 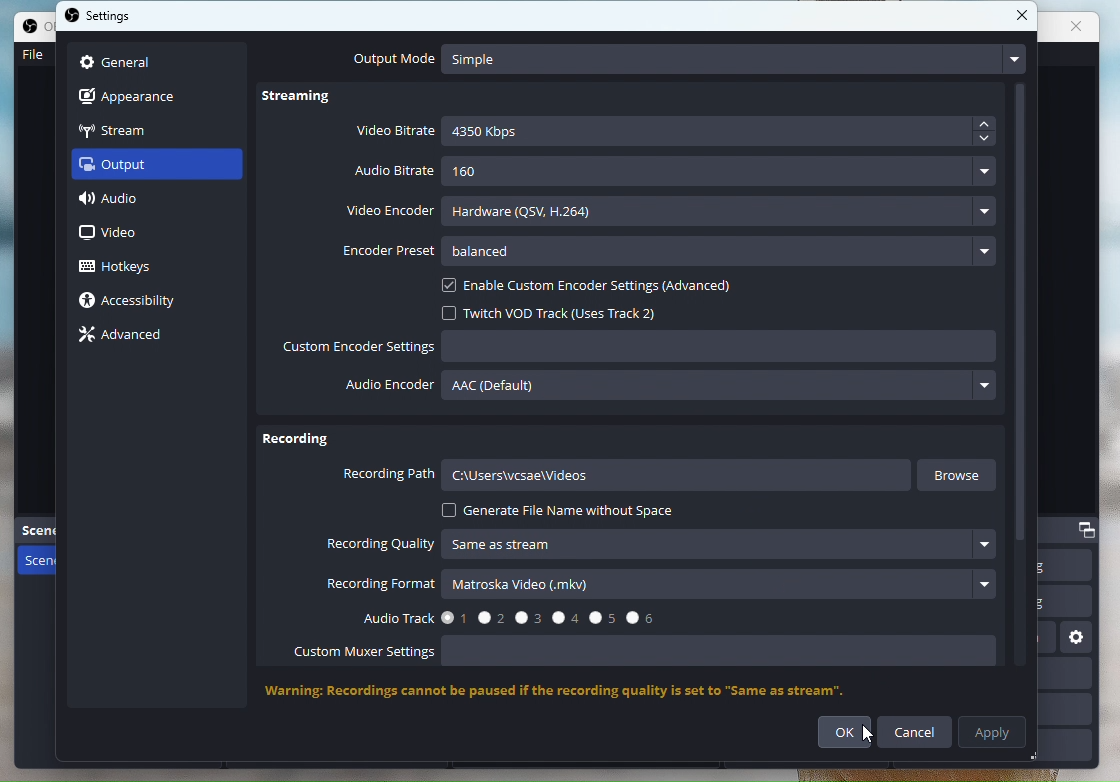 What do you see at coordinates (560, 511) in the screenshot?
I see `Generate file name without space` at bounding box center [560, 511].